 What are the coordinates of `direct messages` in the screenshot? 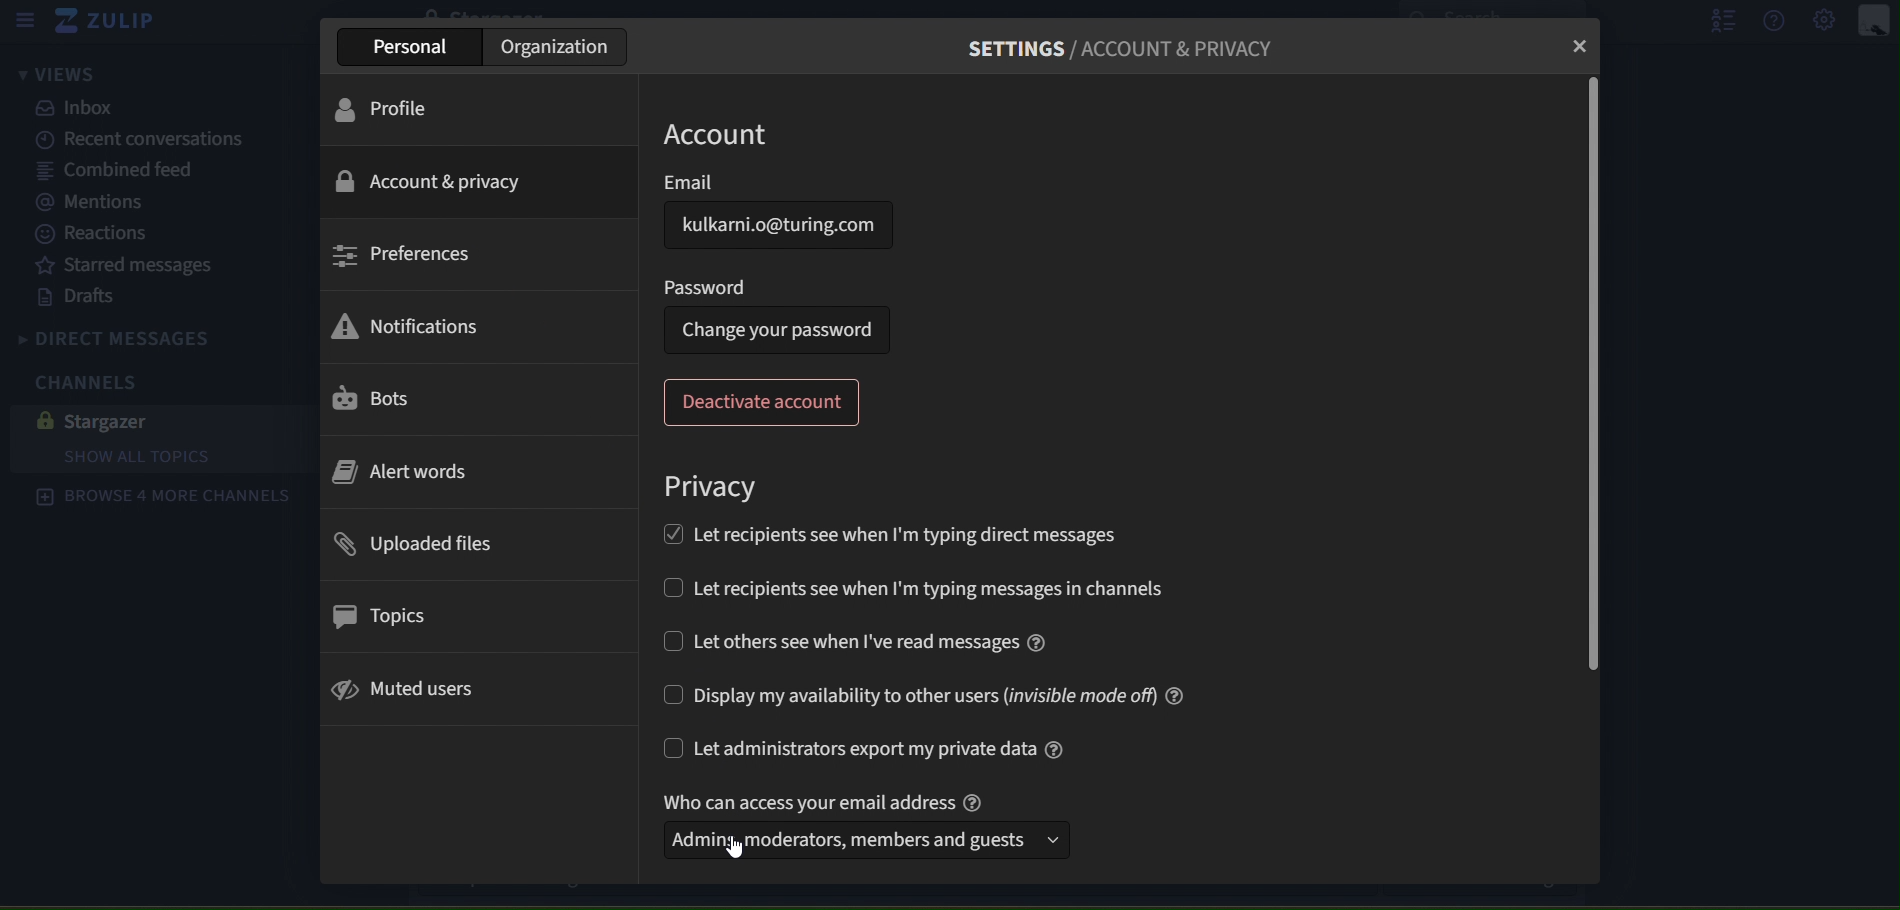 It's located at (156, 335).